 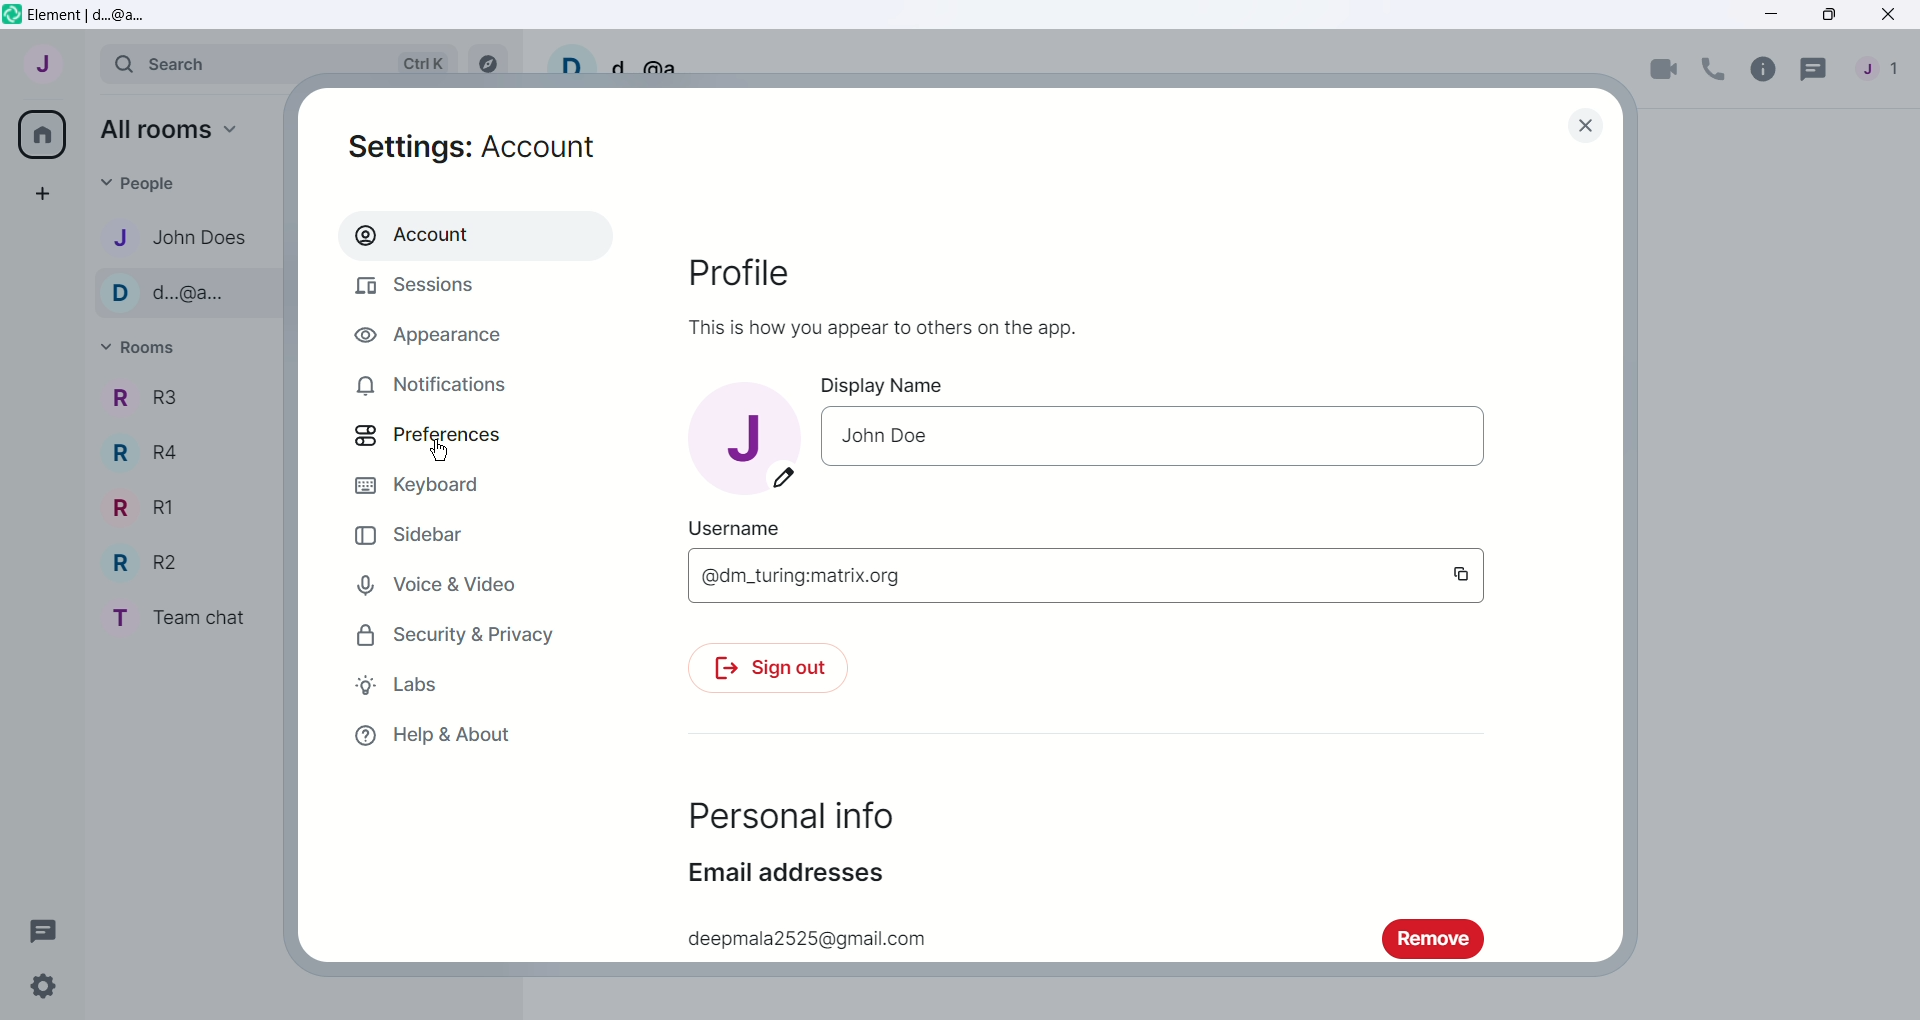 What do you see at coordinates (458, 385) in the screenshot?
I see `Notifications` at bounding box center [458, 385].